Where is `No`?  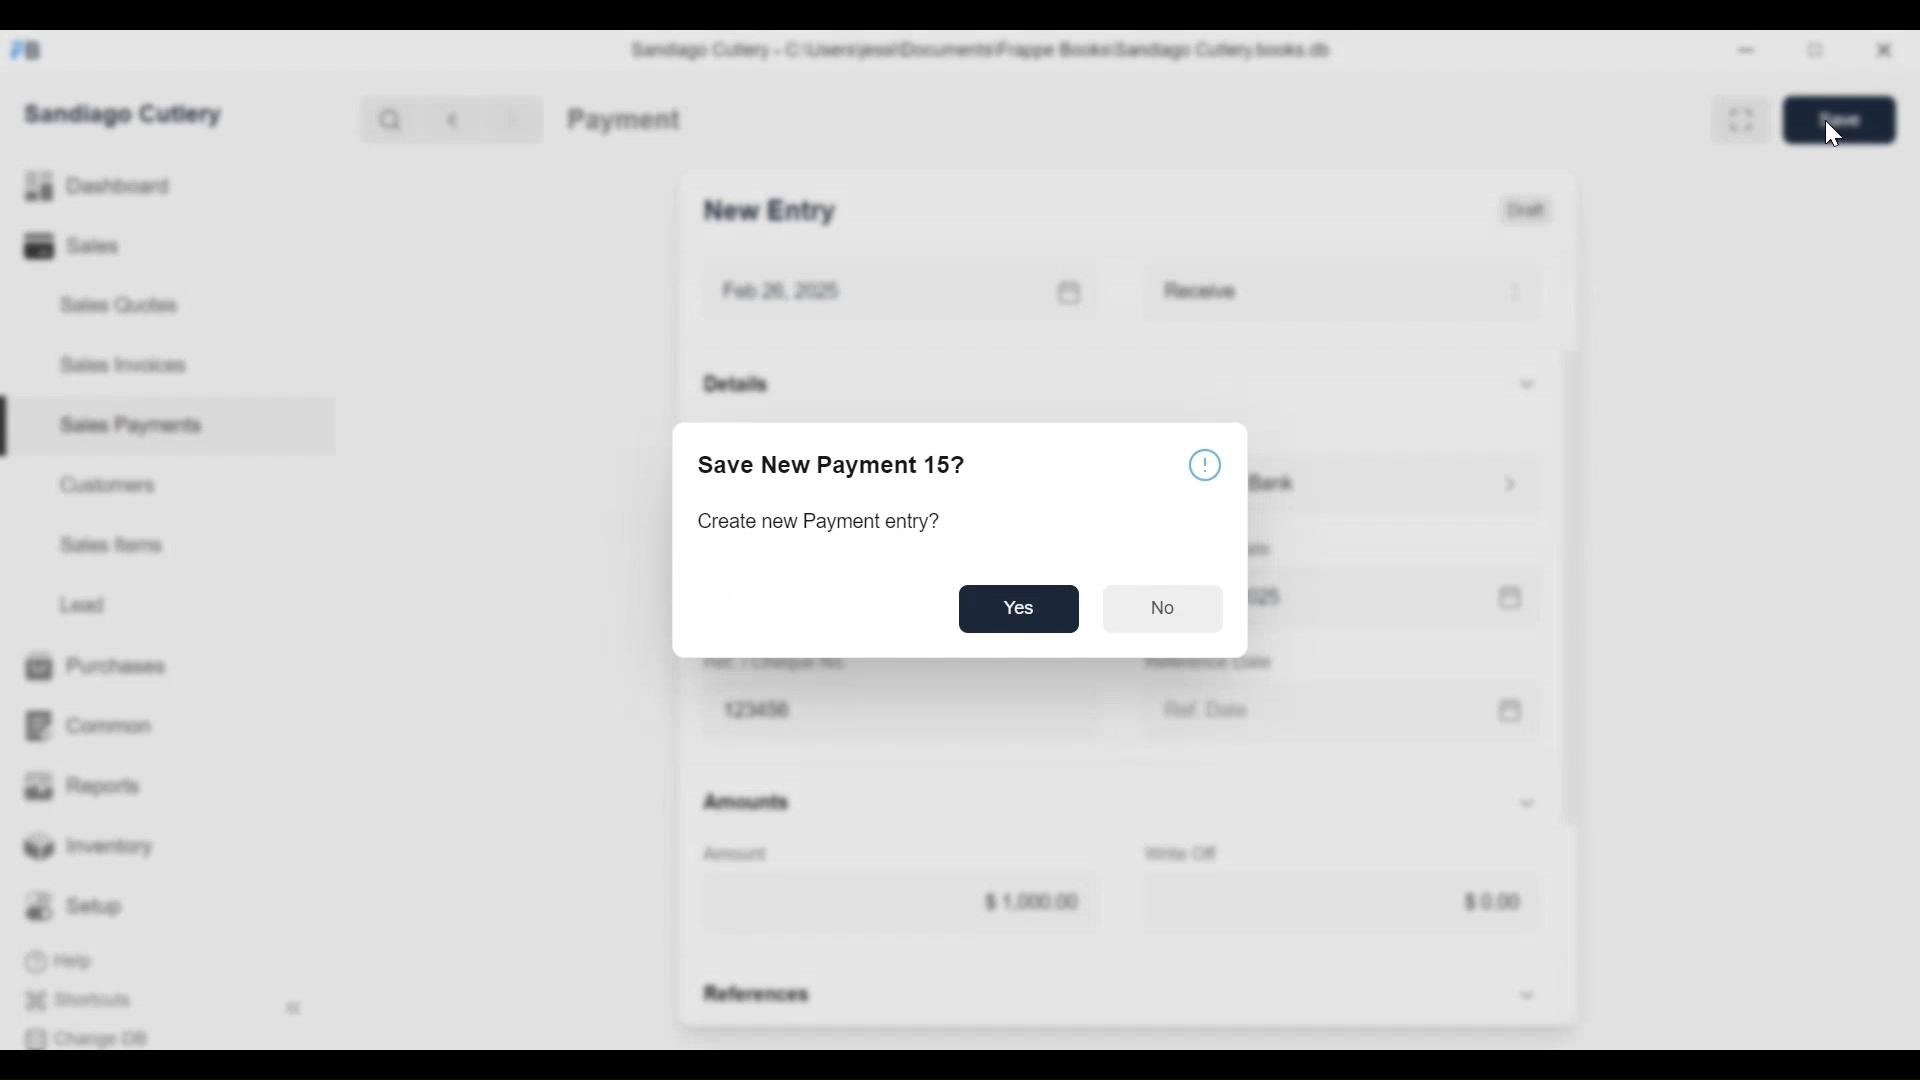 No is located at coordinates (1160, 610).